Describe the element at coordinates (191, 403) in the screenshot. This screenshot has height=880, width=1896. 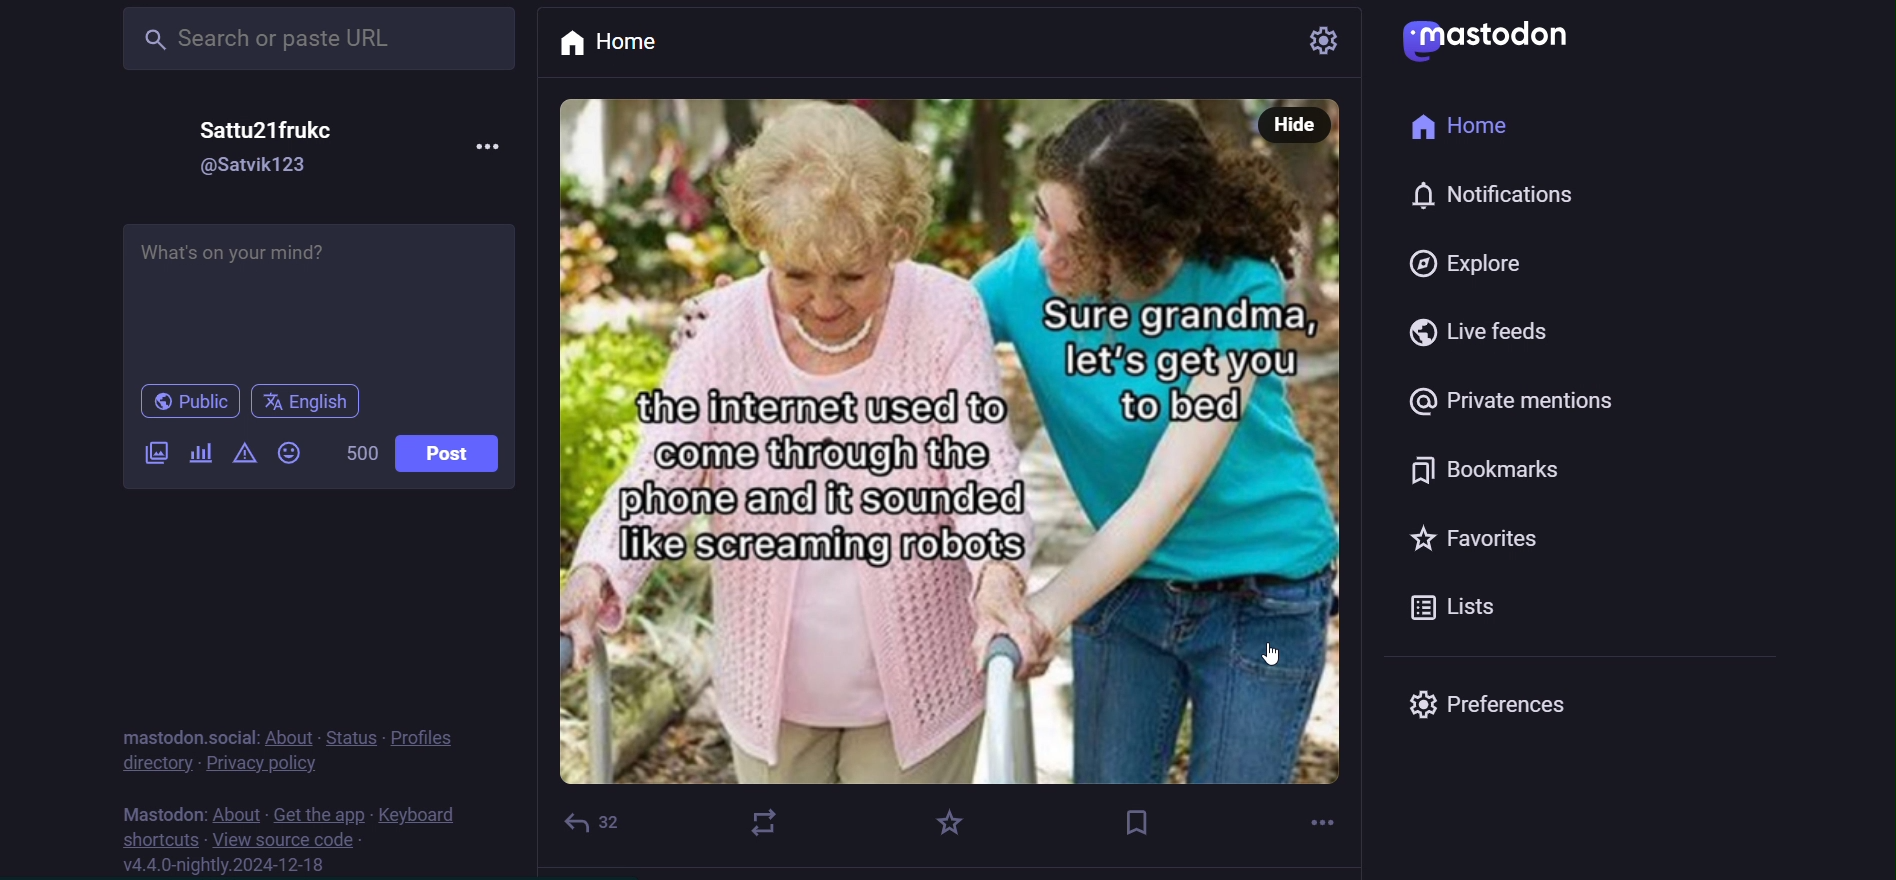
I see `public` at that location.